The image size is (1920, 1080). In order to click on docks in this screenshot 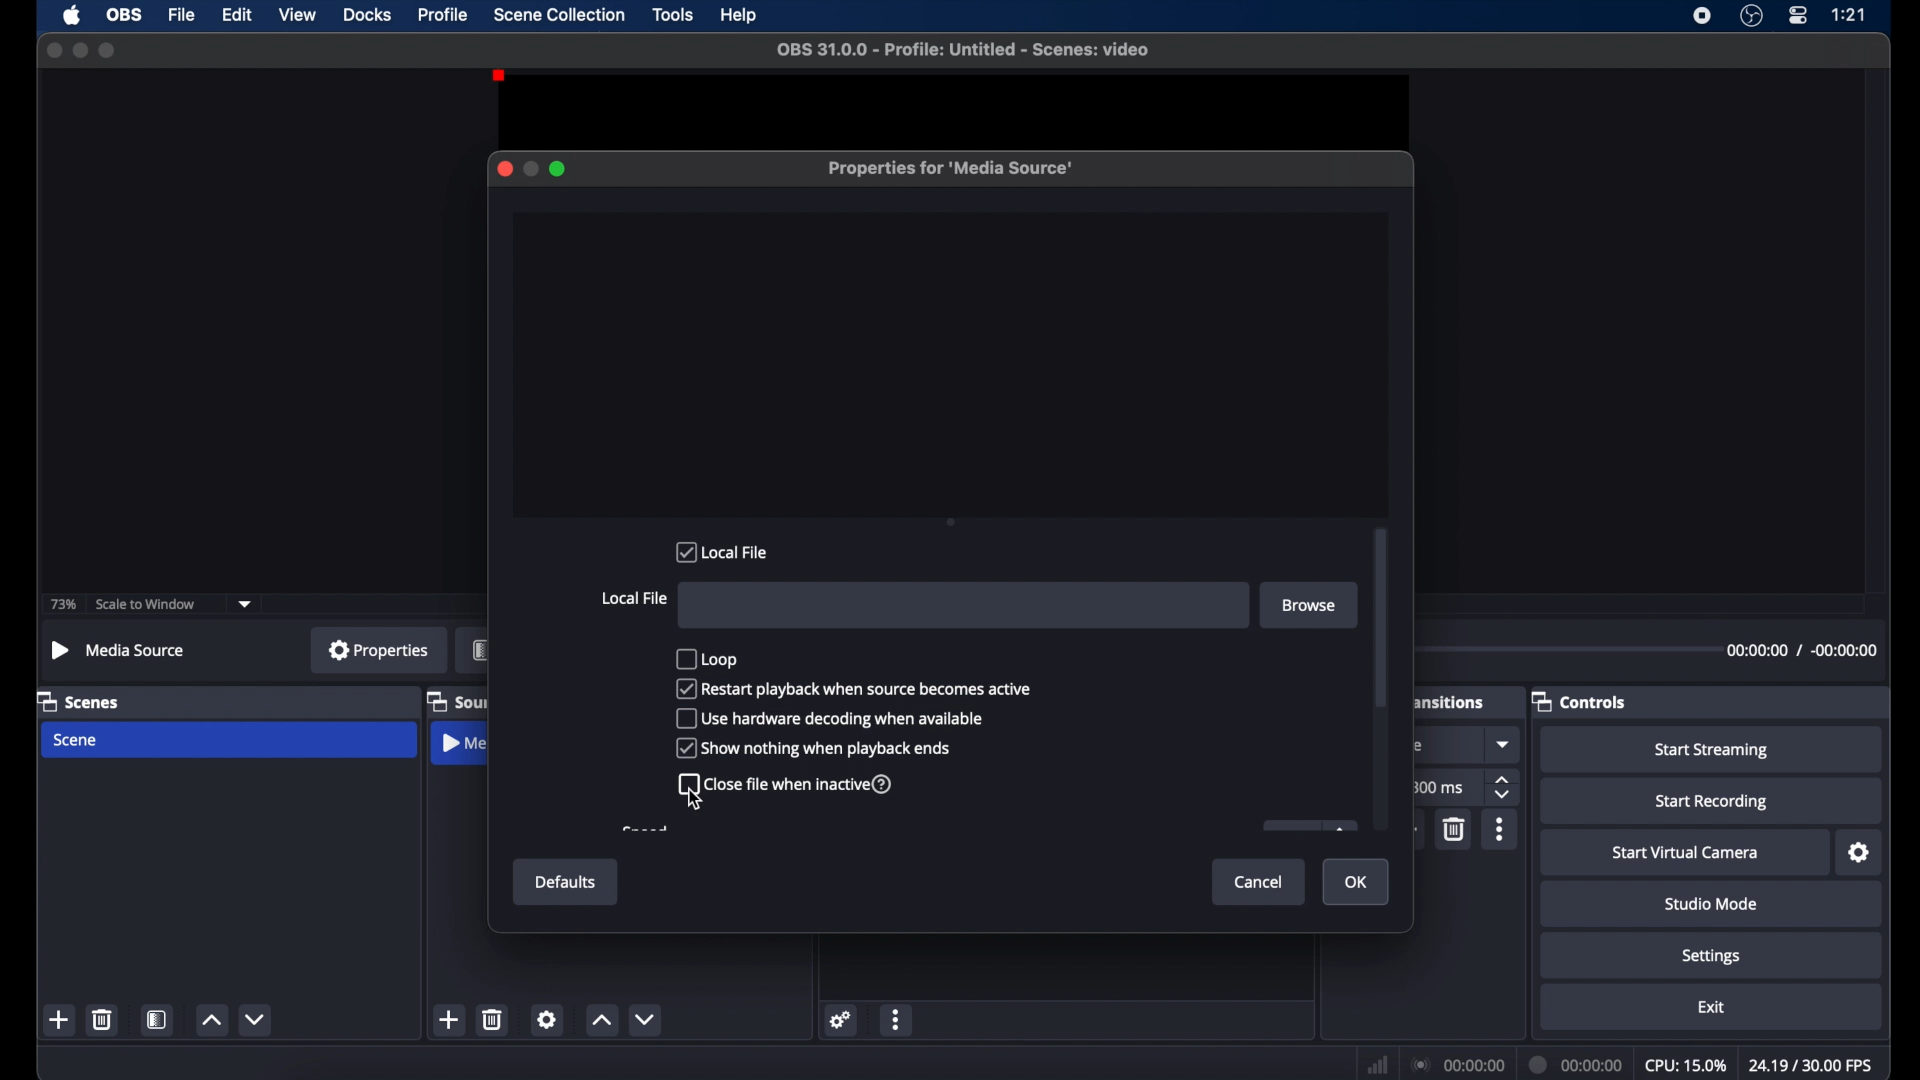, I will do `click(367, 15)`.